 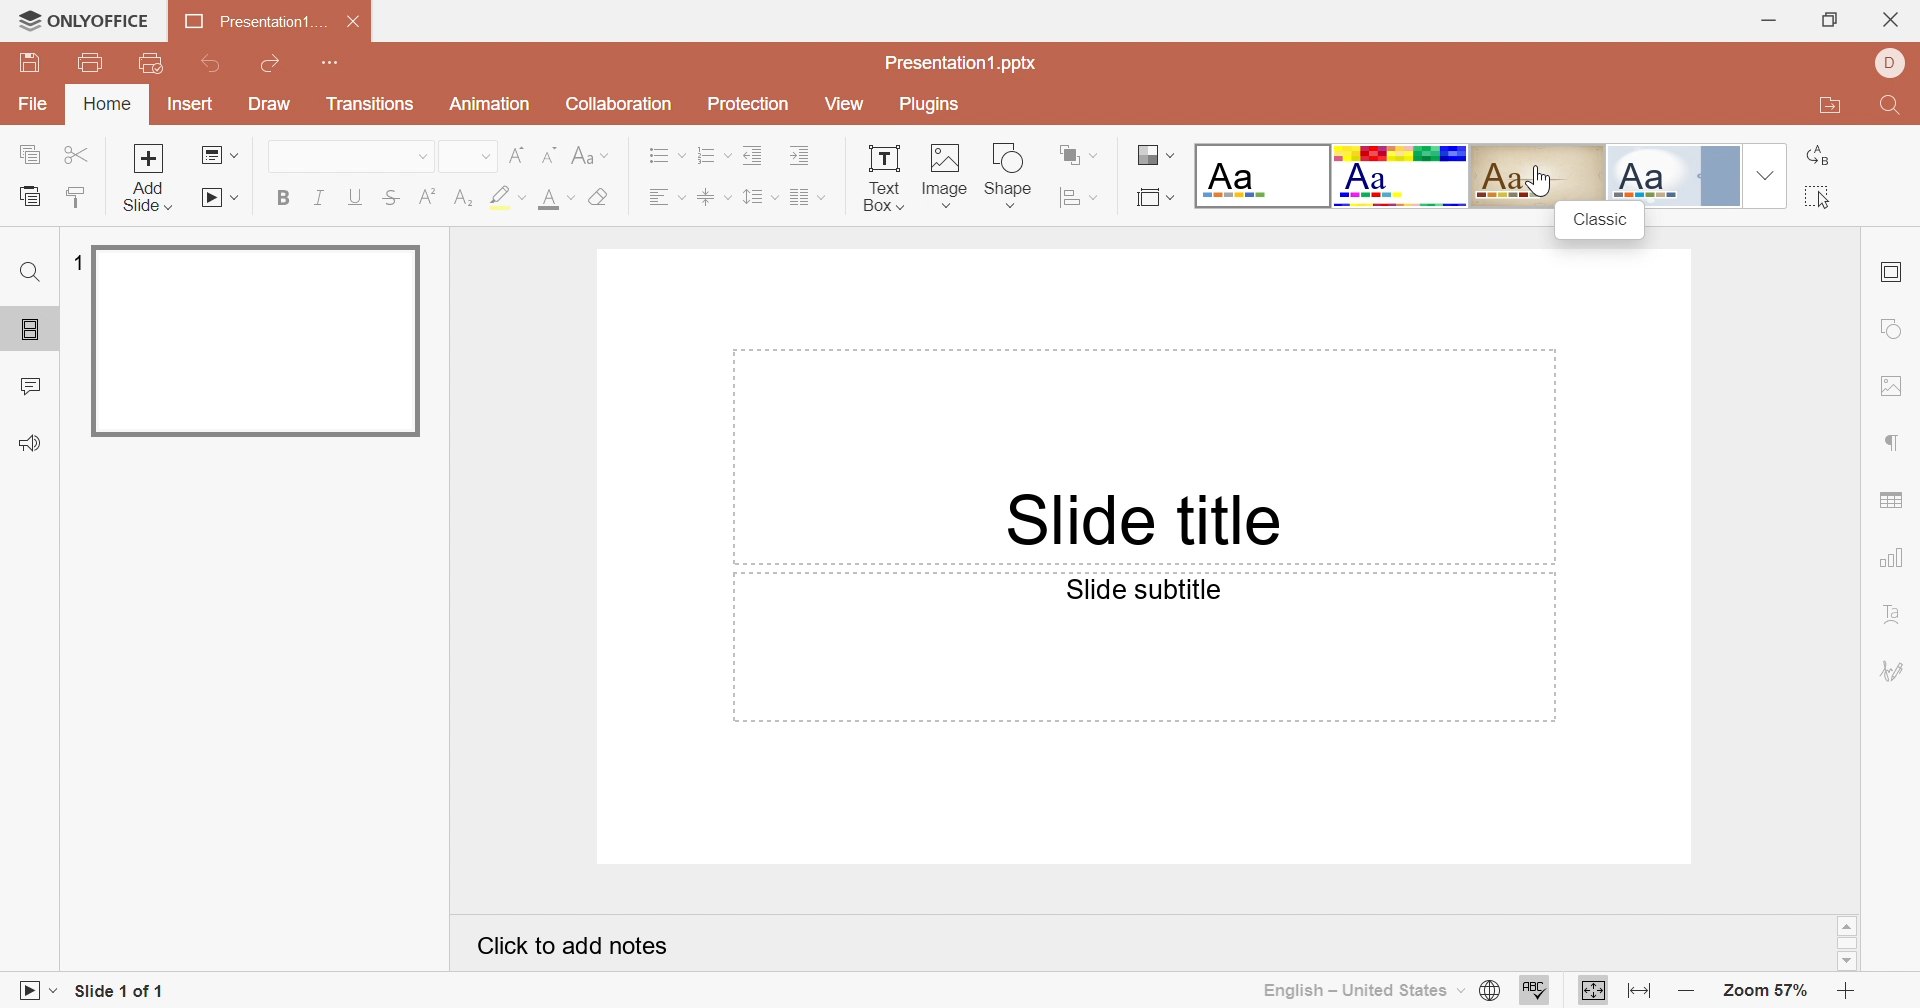 I want to click on Click to add notes, so click(x=573, y=943).